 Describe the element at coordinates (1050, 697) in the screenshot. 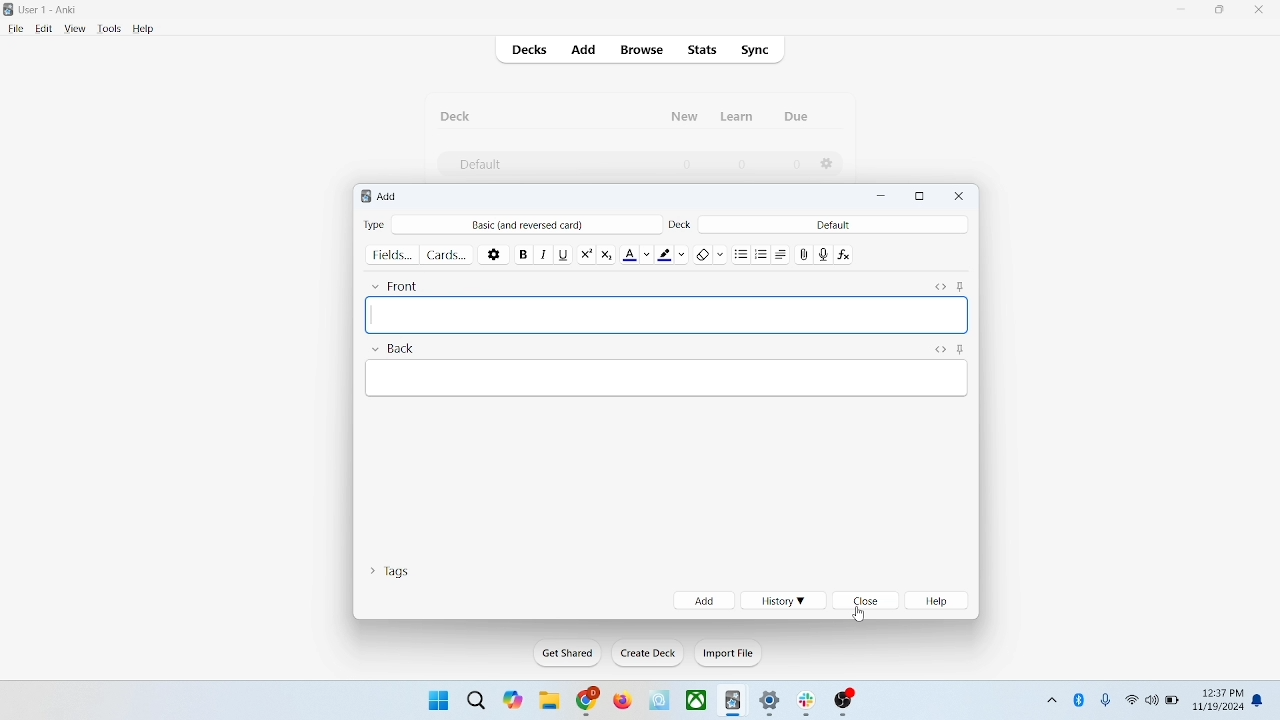

I see `show hidden icons` at that location.